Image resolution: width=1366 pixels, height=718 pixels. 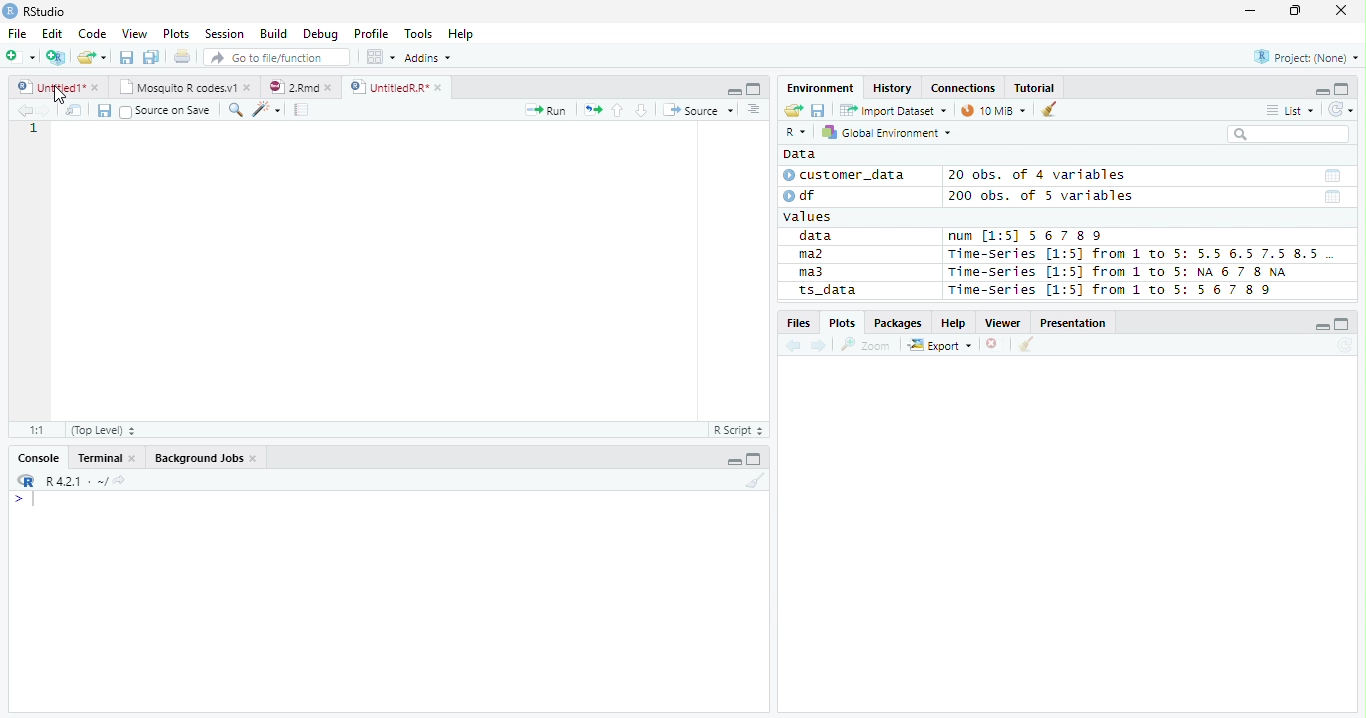 I want to click on 10 MiB, so click(x=995, y=110).